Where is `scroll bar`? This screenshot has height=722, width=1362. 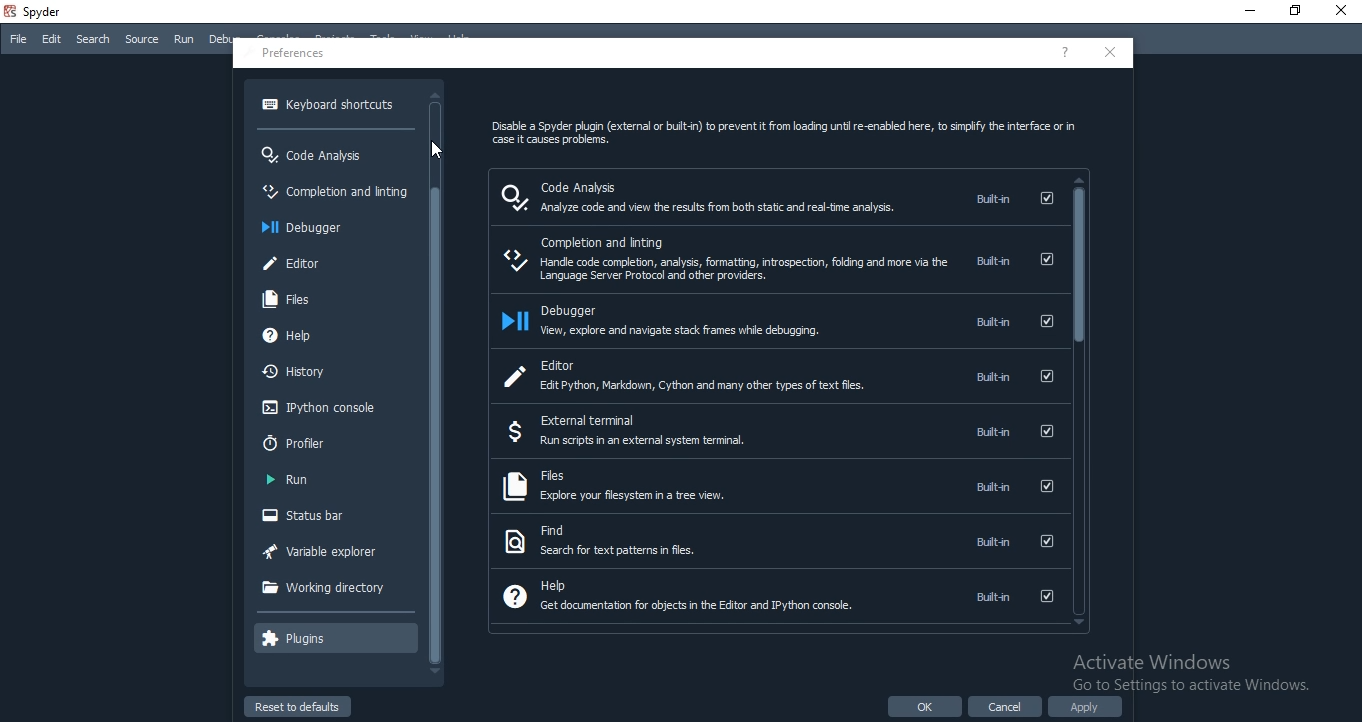 scroll bar is located at coordinates (1080, 402).